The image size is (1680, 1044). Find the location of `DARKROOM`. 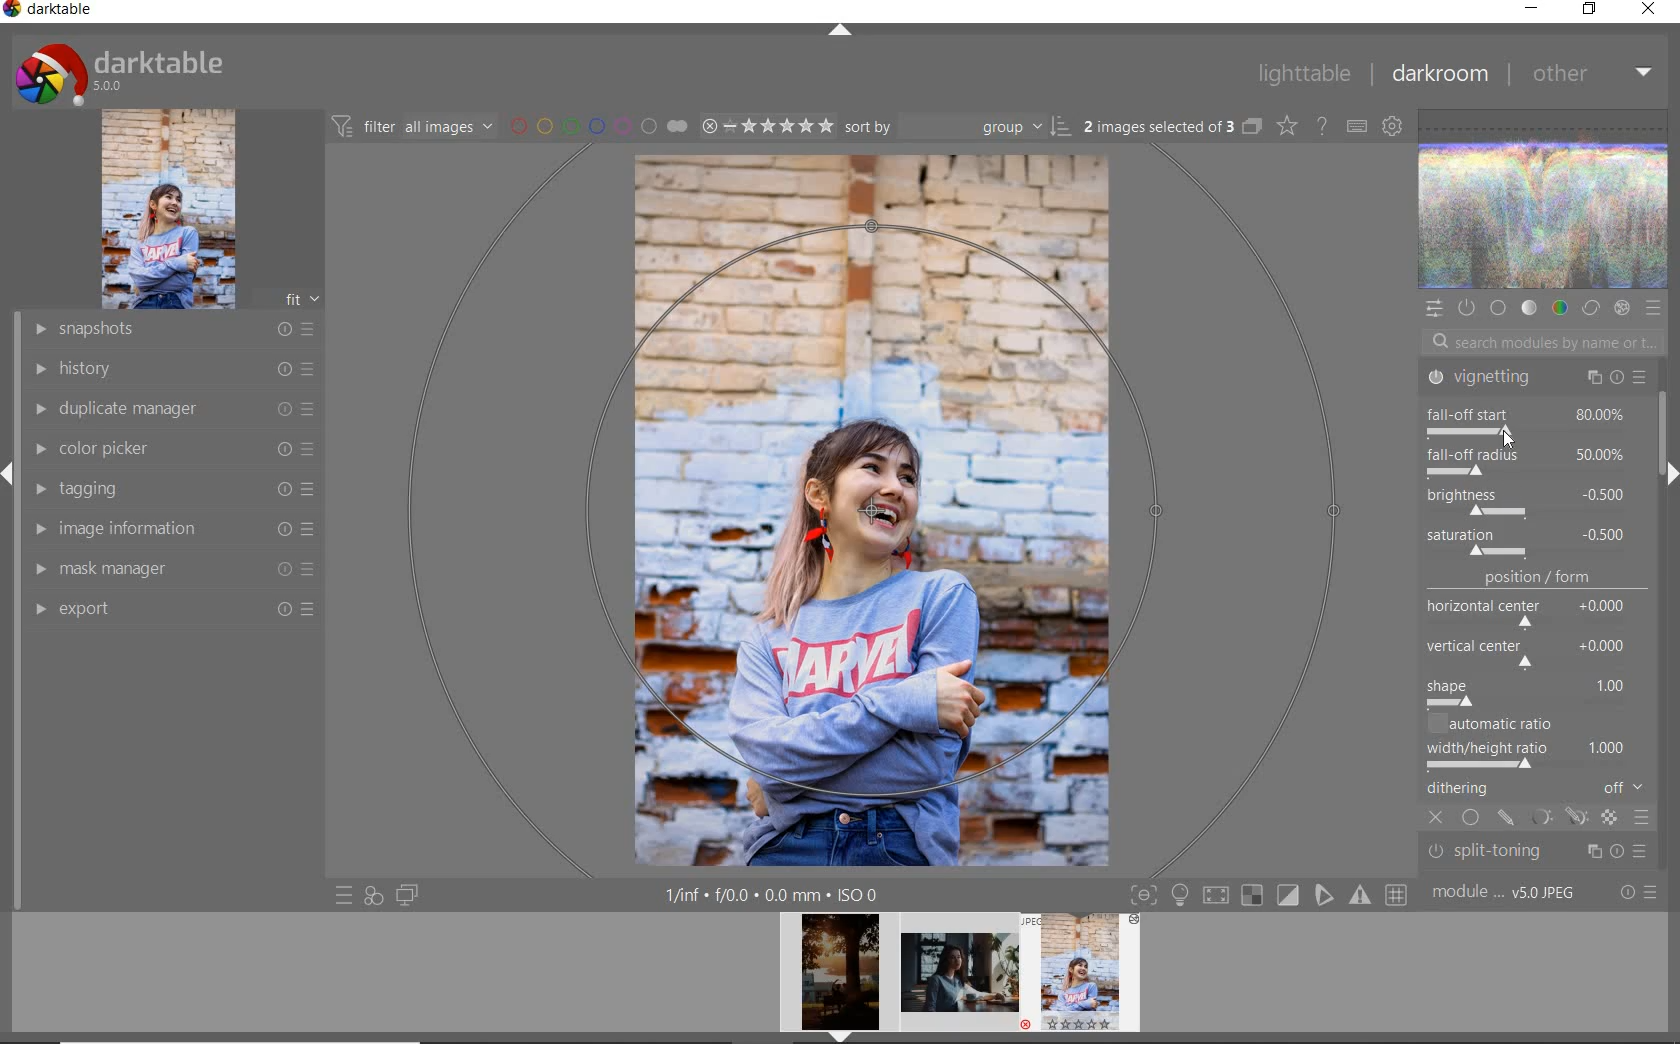

DARKROOM is located at coordinates (1439, 74).